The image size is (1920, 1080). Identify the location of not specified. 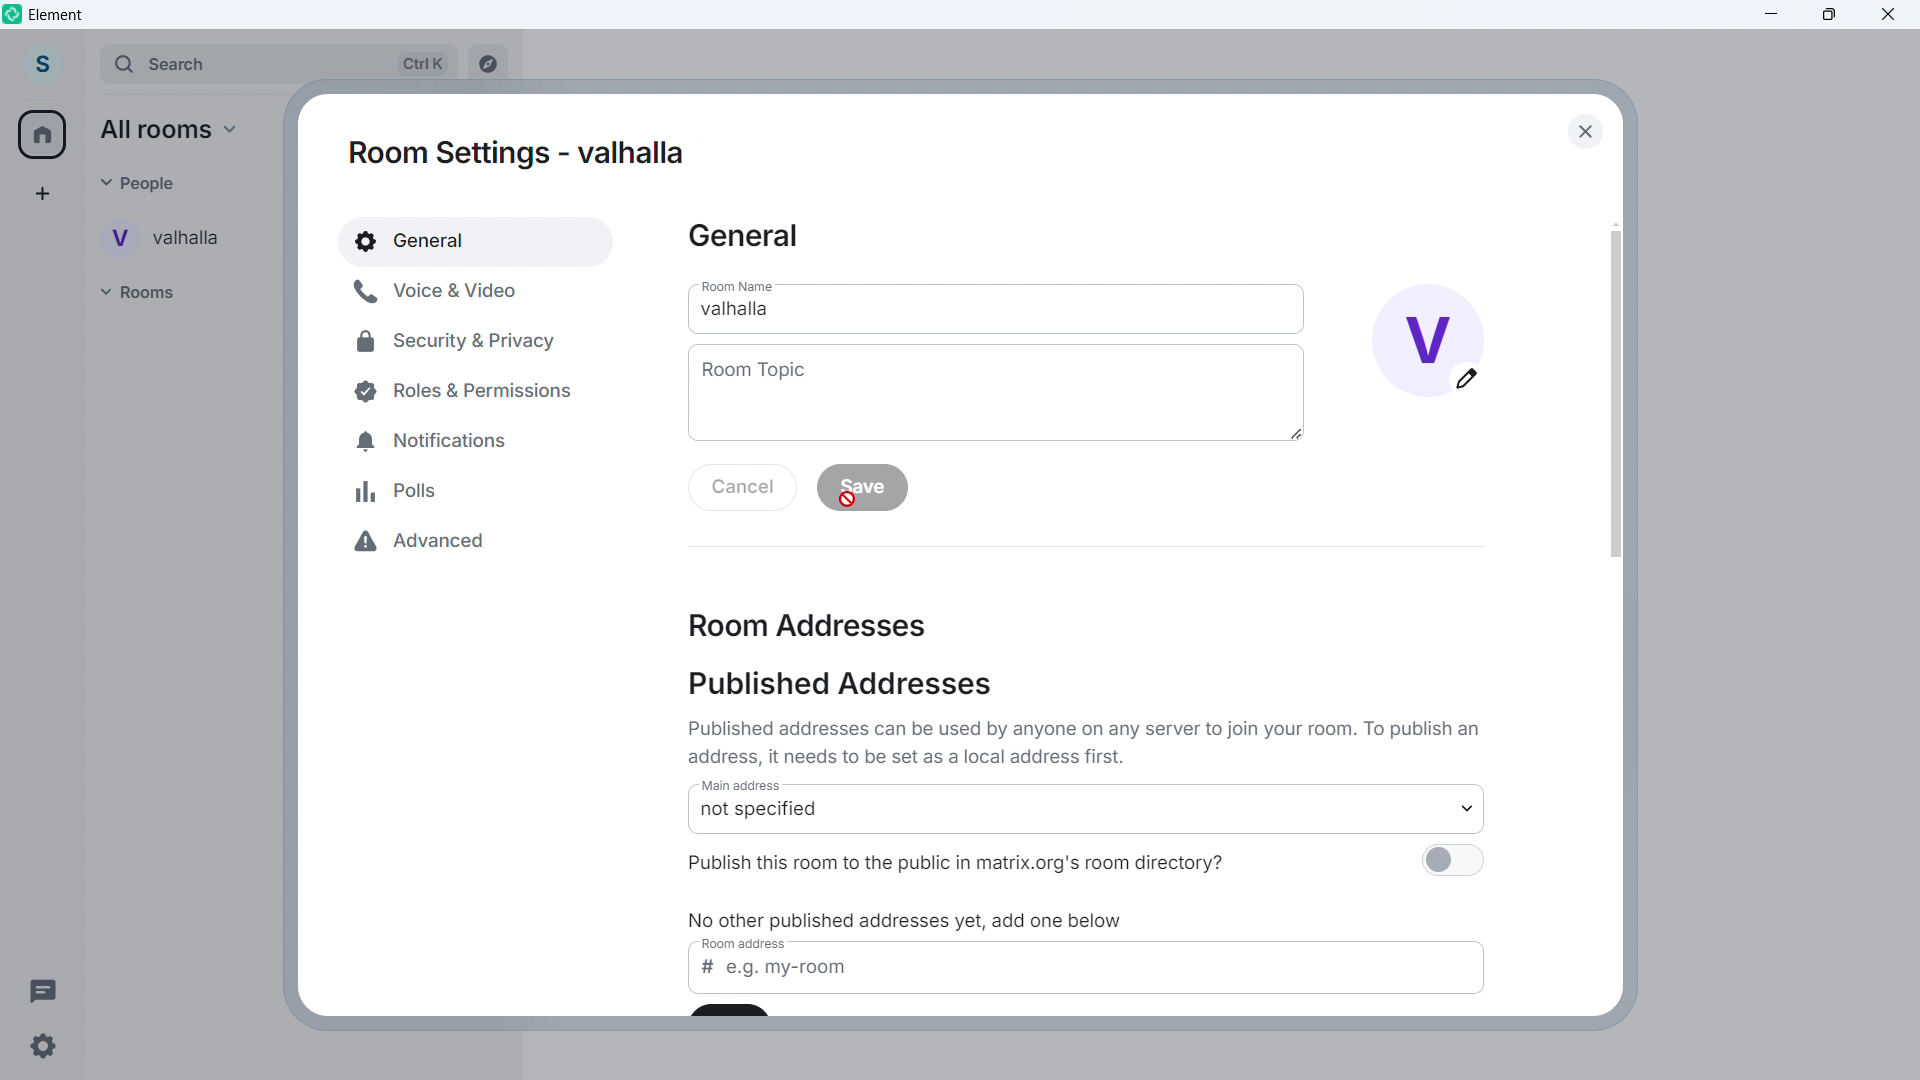
(1090, 818).